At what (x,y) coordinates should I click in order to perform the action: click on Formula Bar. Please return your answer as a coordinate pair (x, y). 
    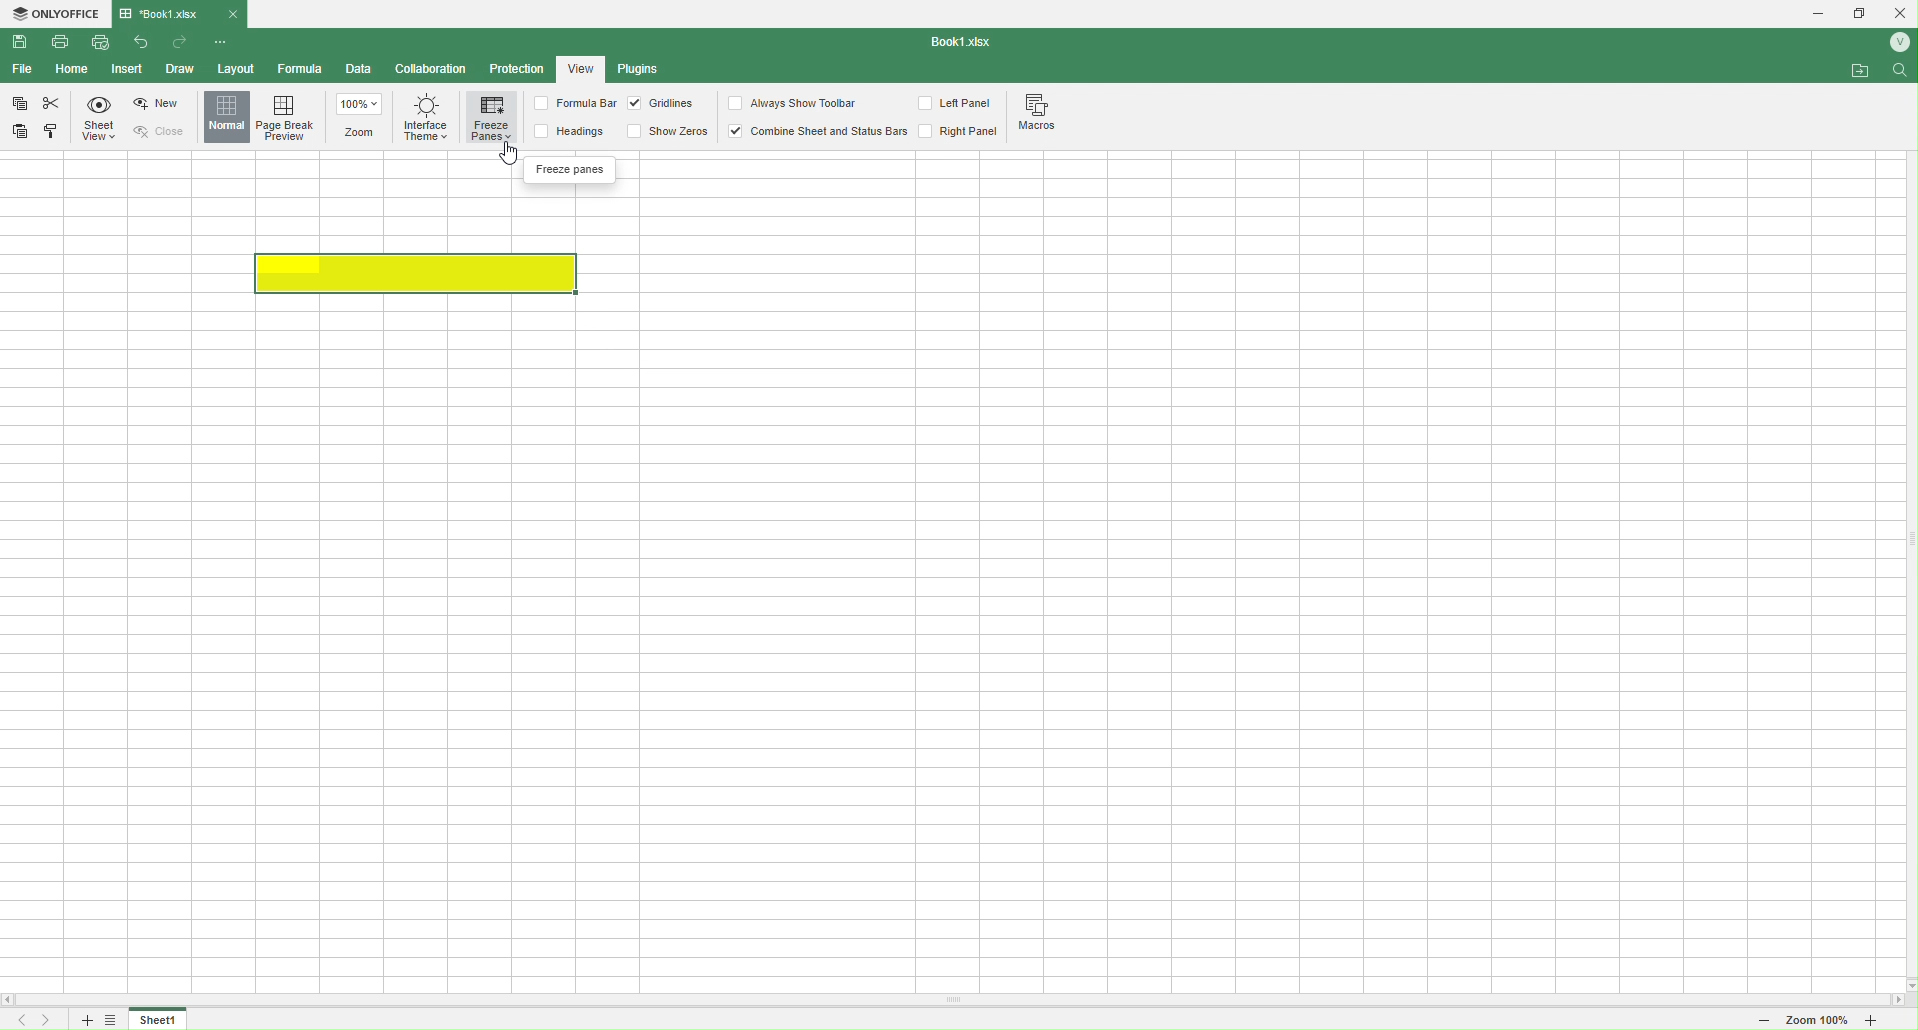
    Looking at the image, I should click on (573, 104).